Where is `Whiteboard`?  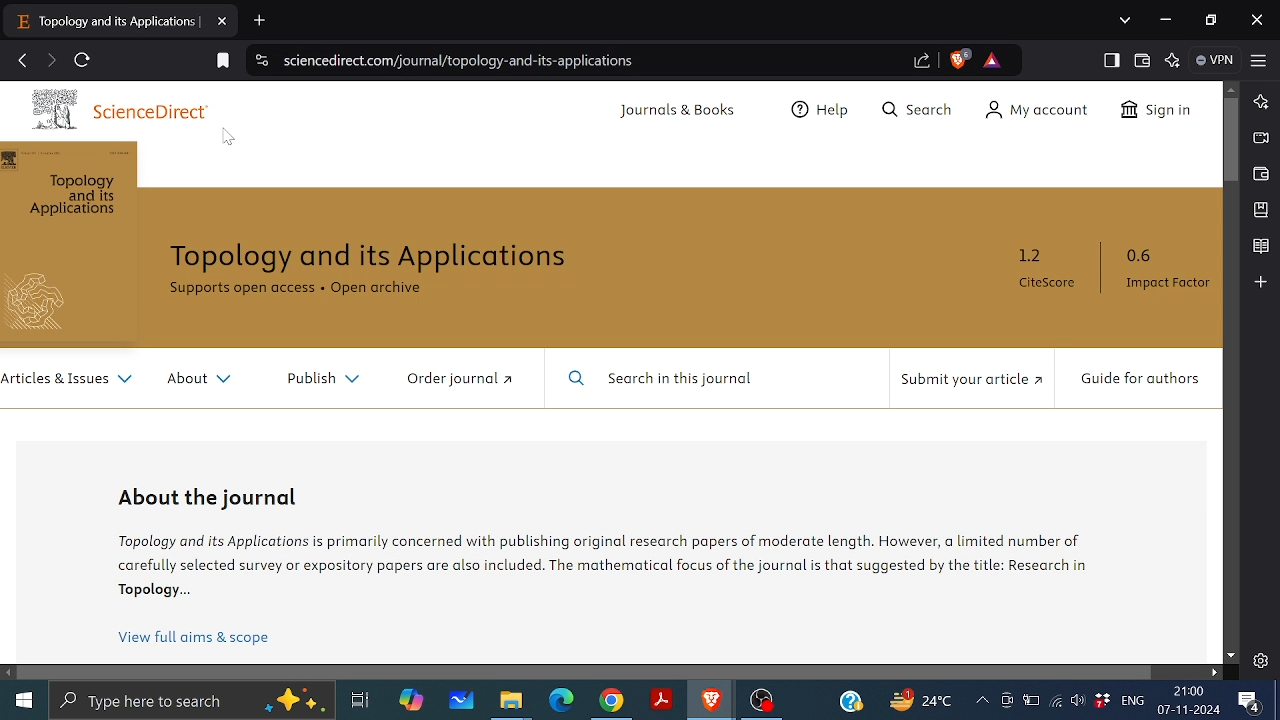 Whiteboard is located at coordinates (463, 701).